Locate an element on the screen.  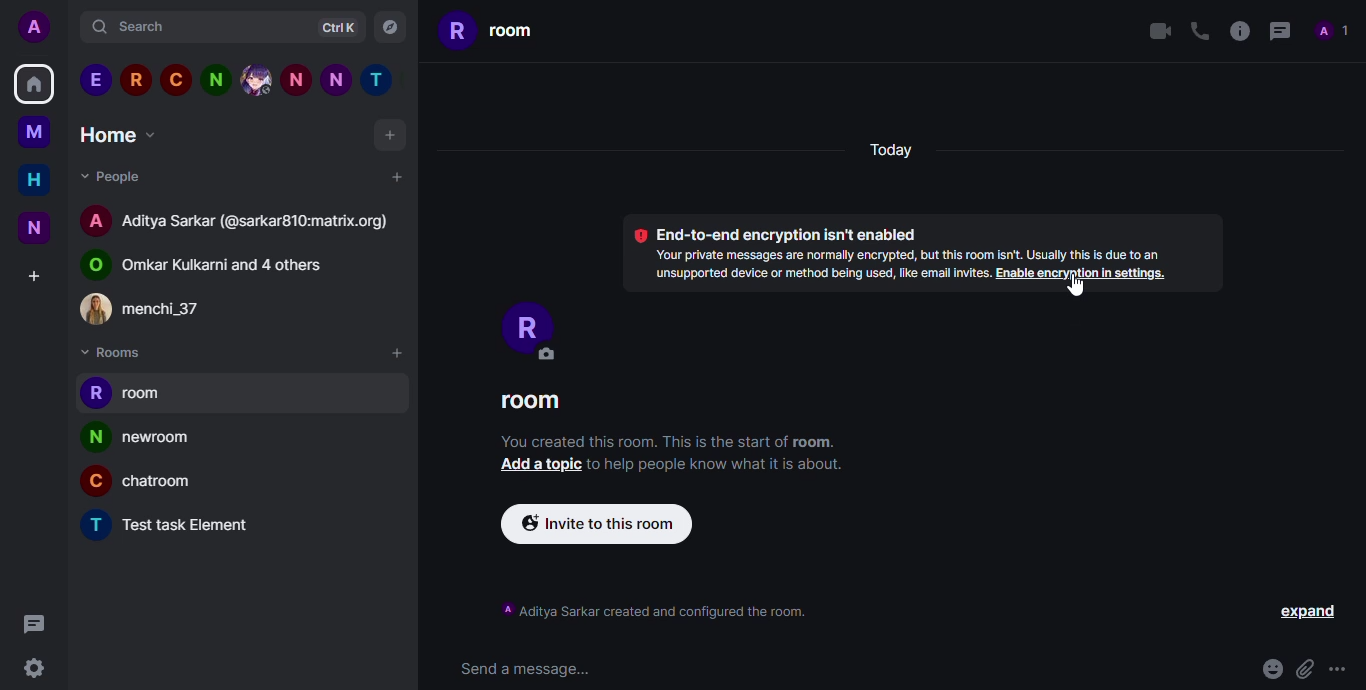
emoji is located at coordinates (1271, 667).